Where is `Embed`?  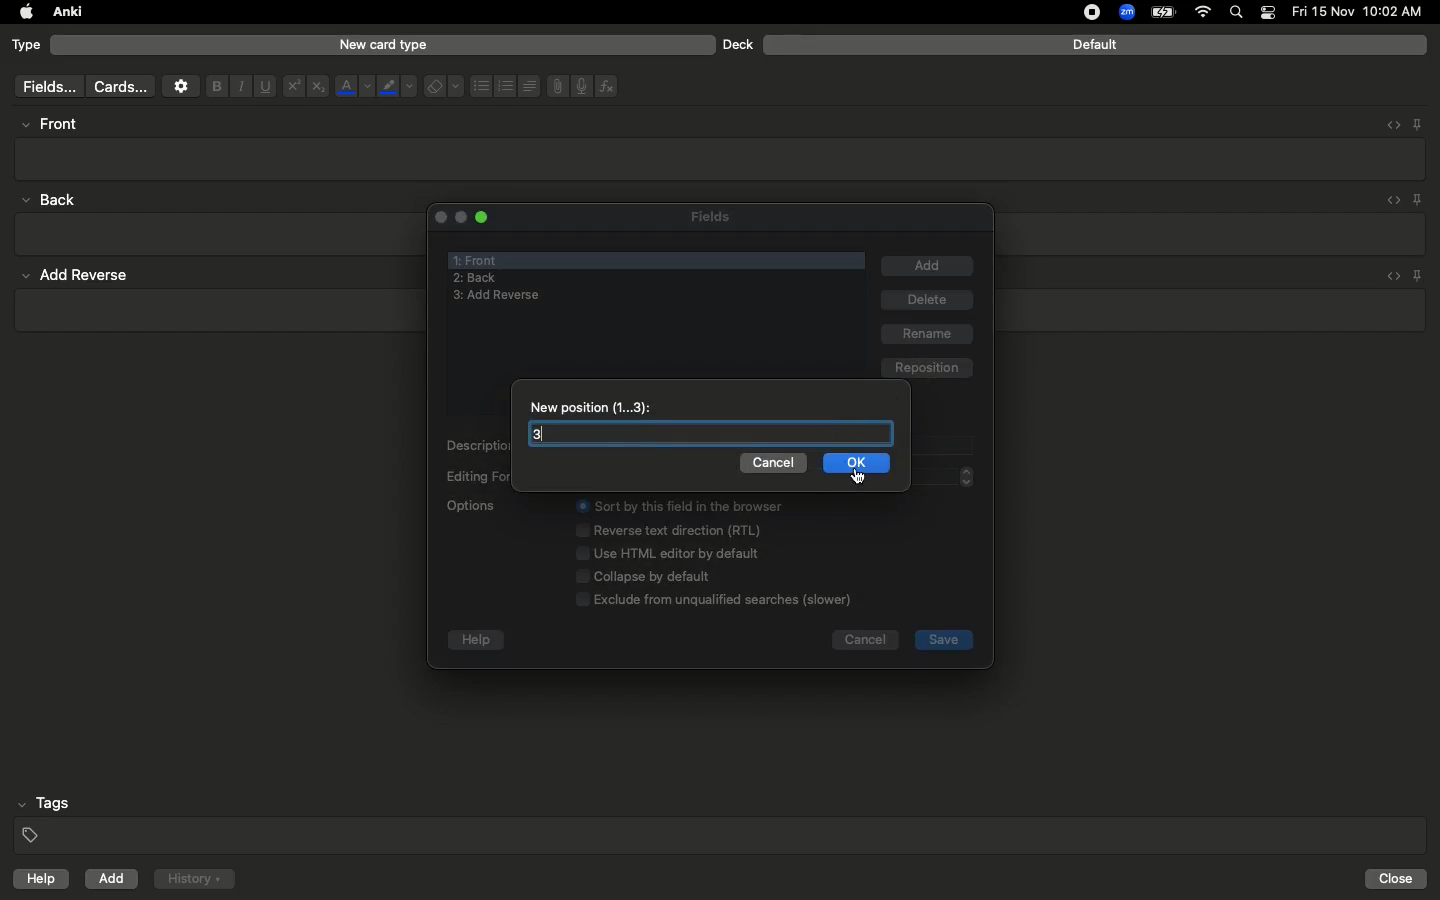 Embed is located at coordinates (1389, 201).